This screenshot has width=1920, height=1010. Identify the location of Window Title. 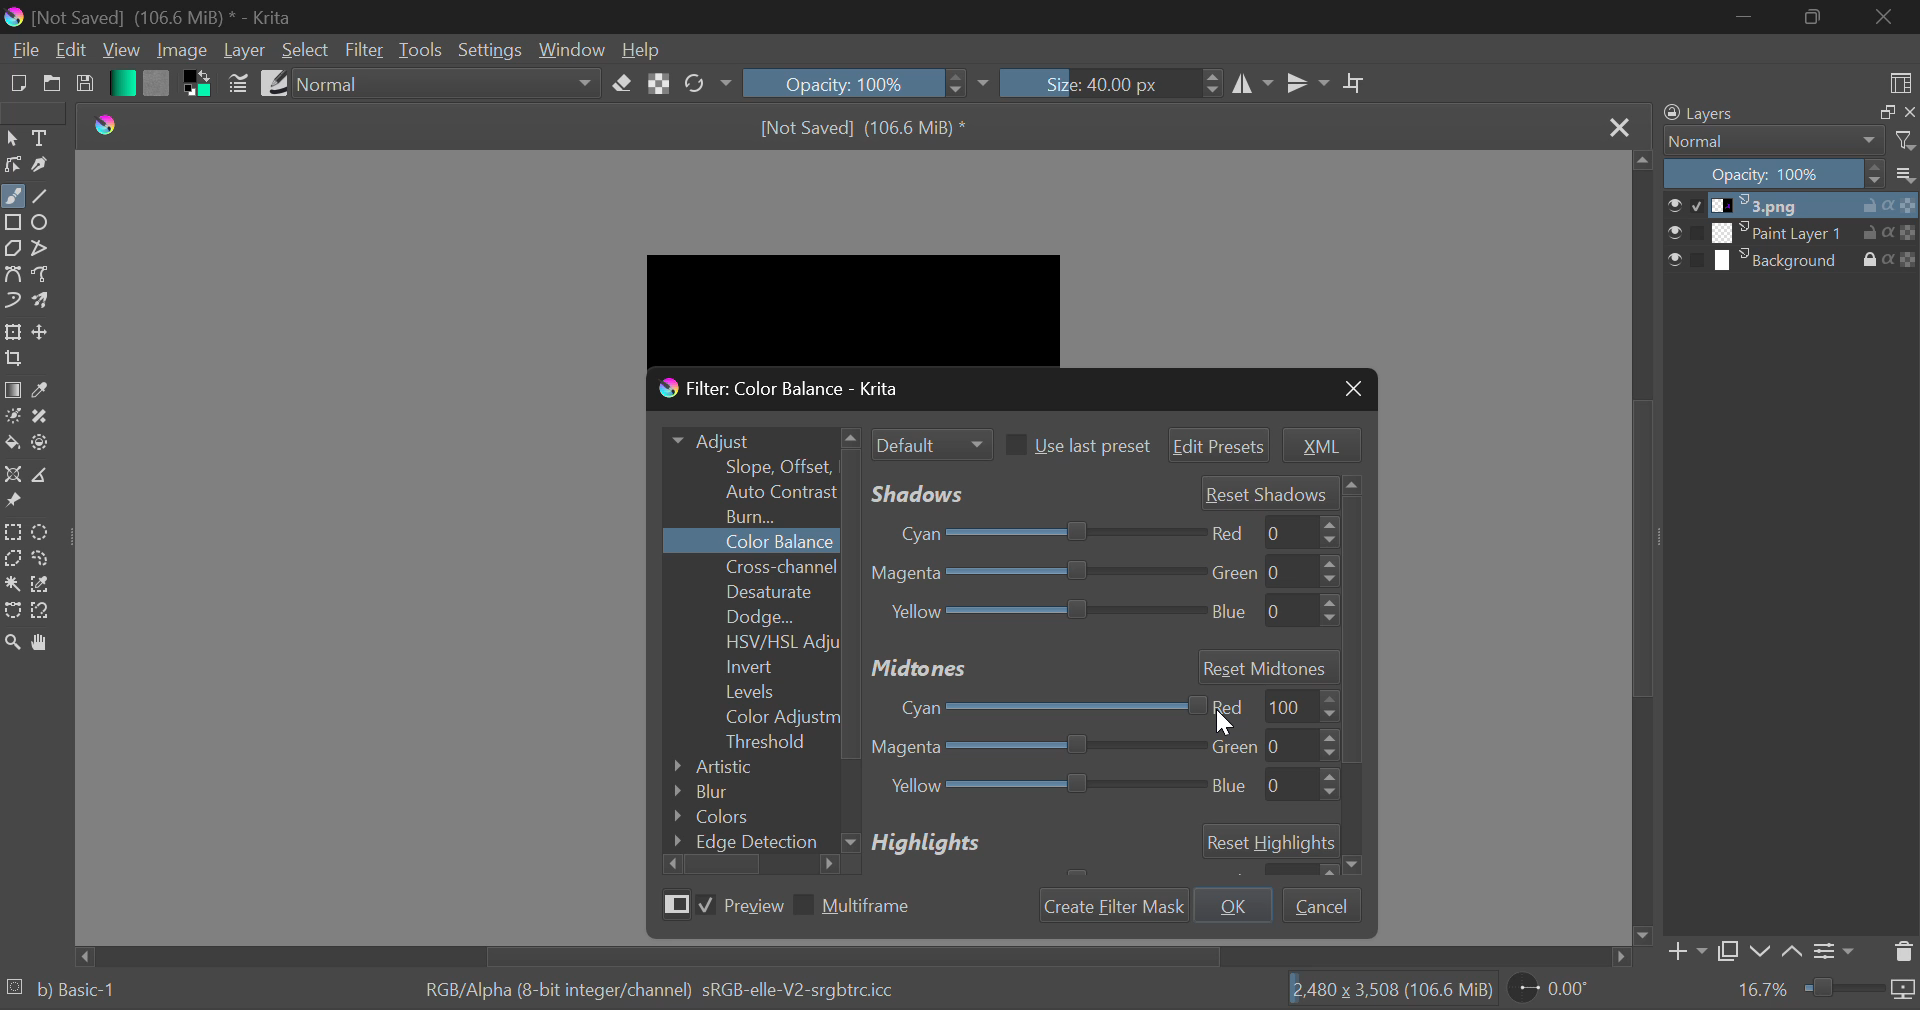
(797, 391).